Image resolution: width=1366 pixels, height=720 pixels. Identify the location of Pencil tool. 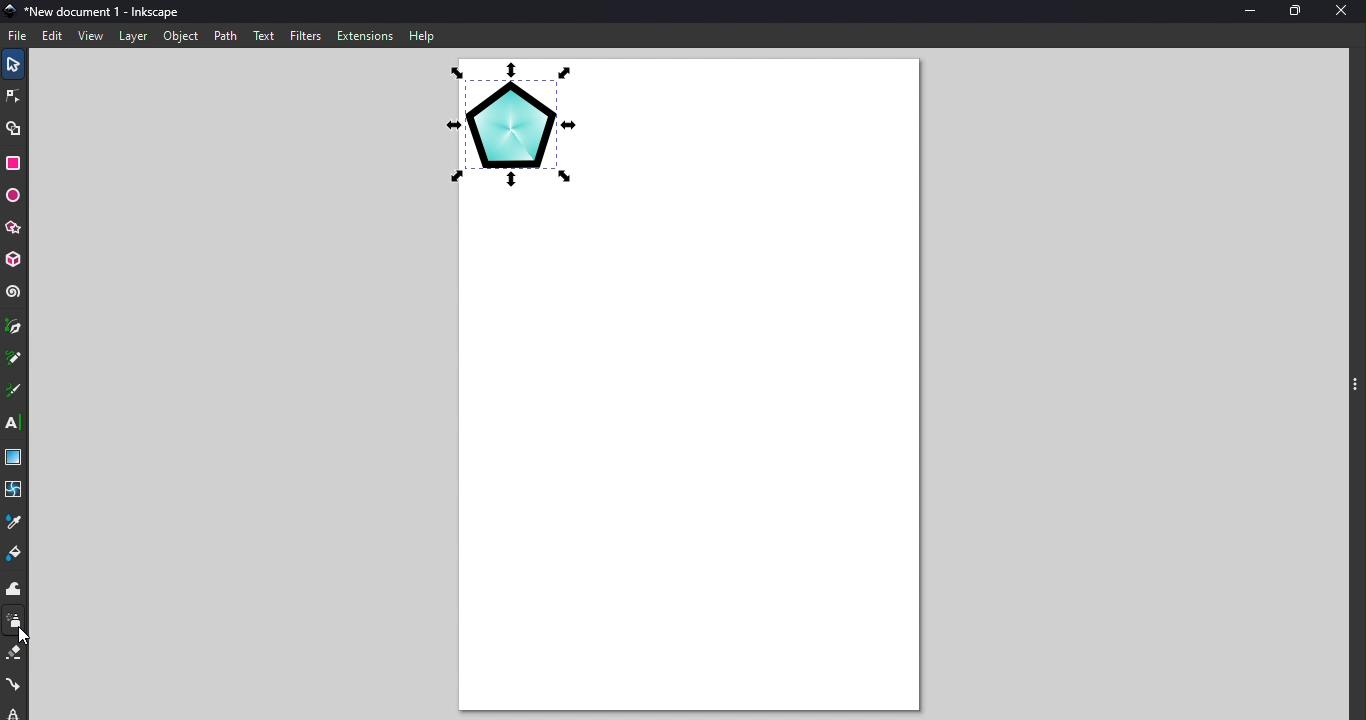
(13, 357).